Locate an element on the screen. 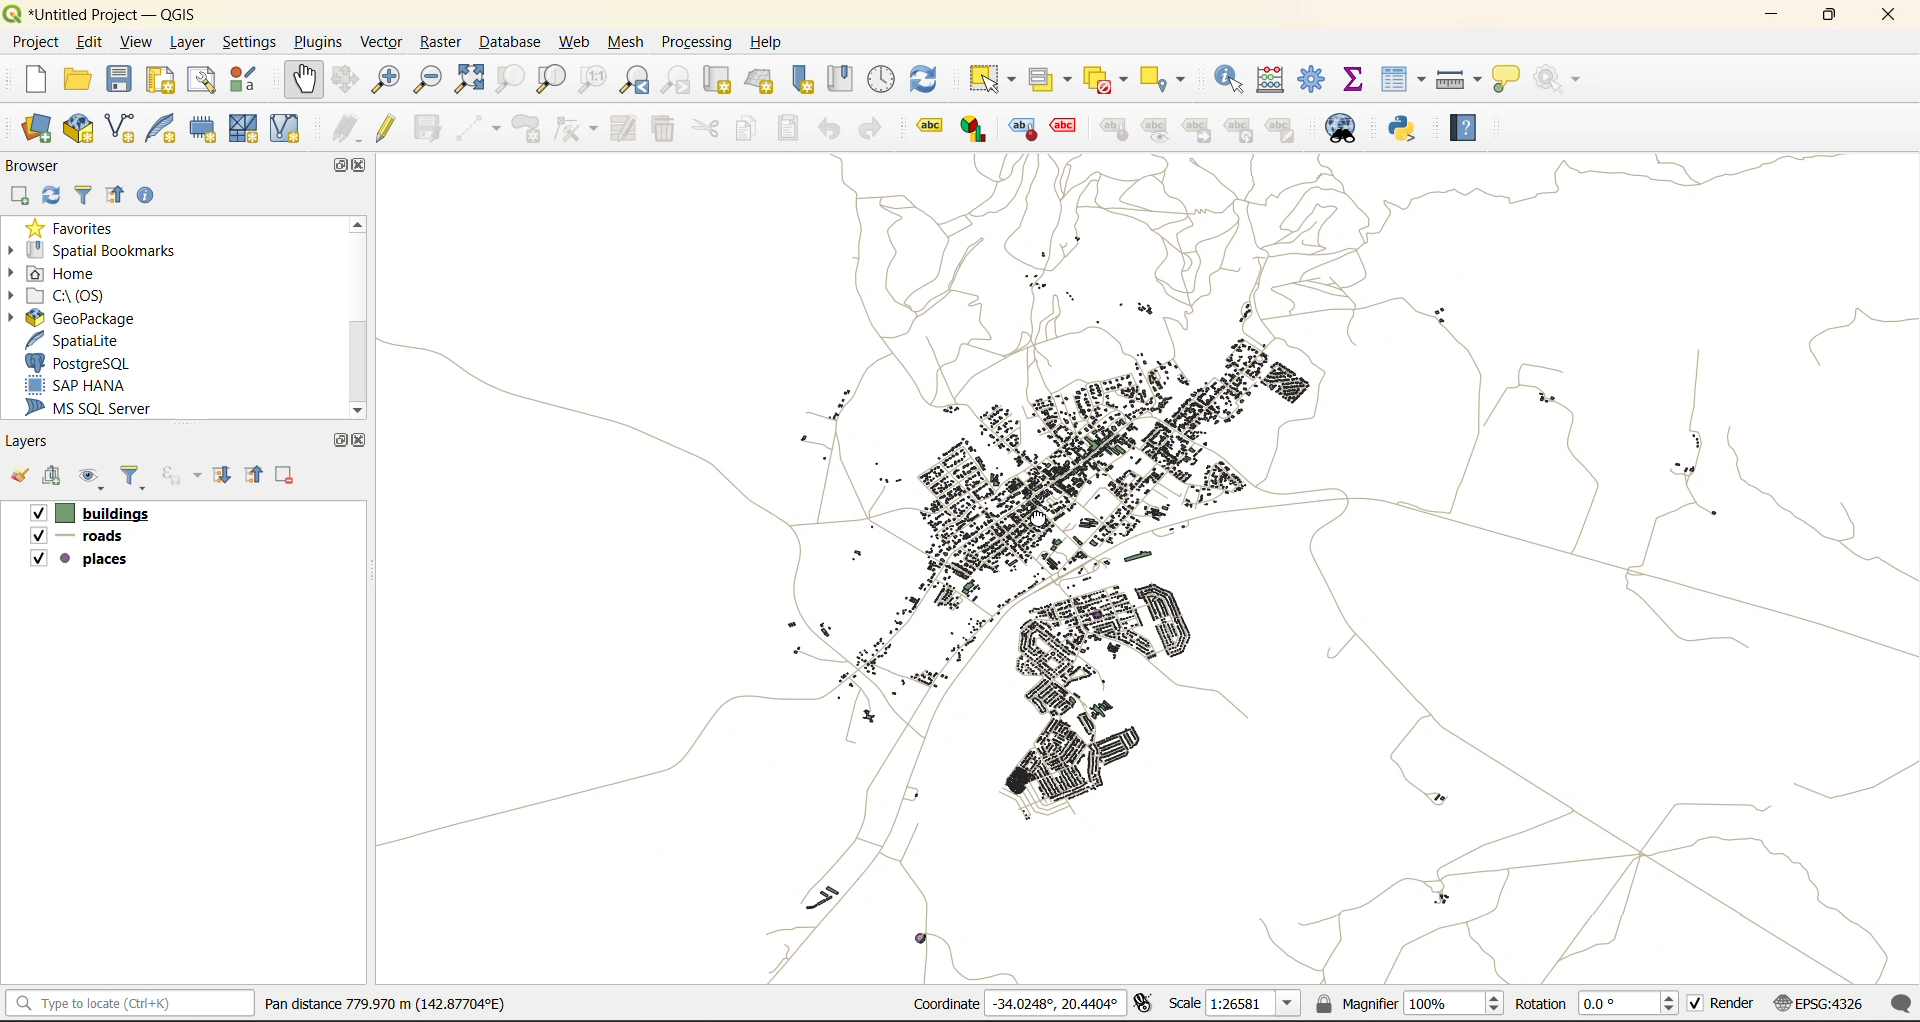  magnifier is located at coordinates (1409, 1005).